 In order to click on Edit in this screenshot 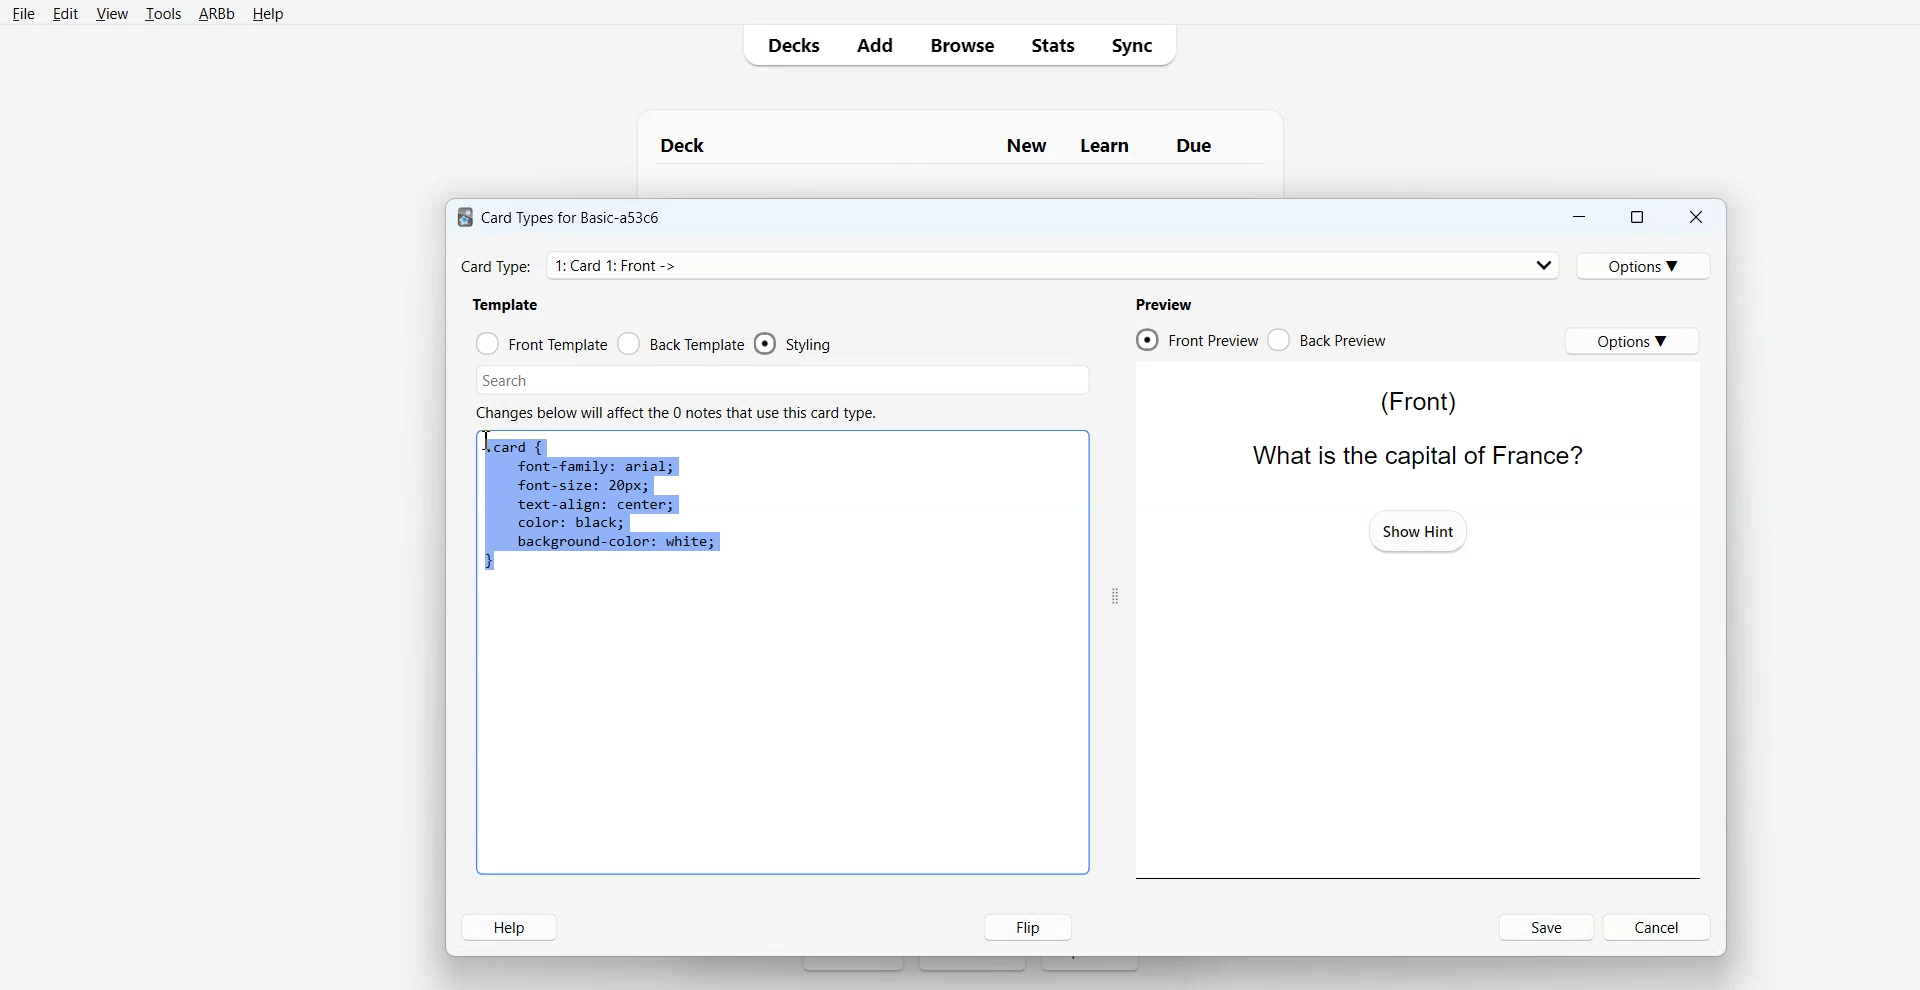, I will do `click(66, 14)`.